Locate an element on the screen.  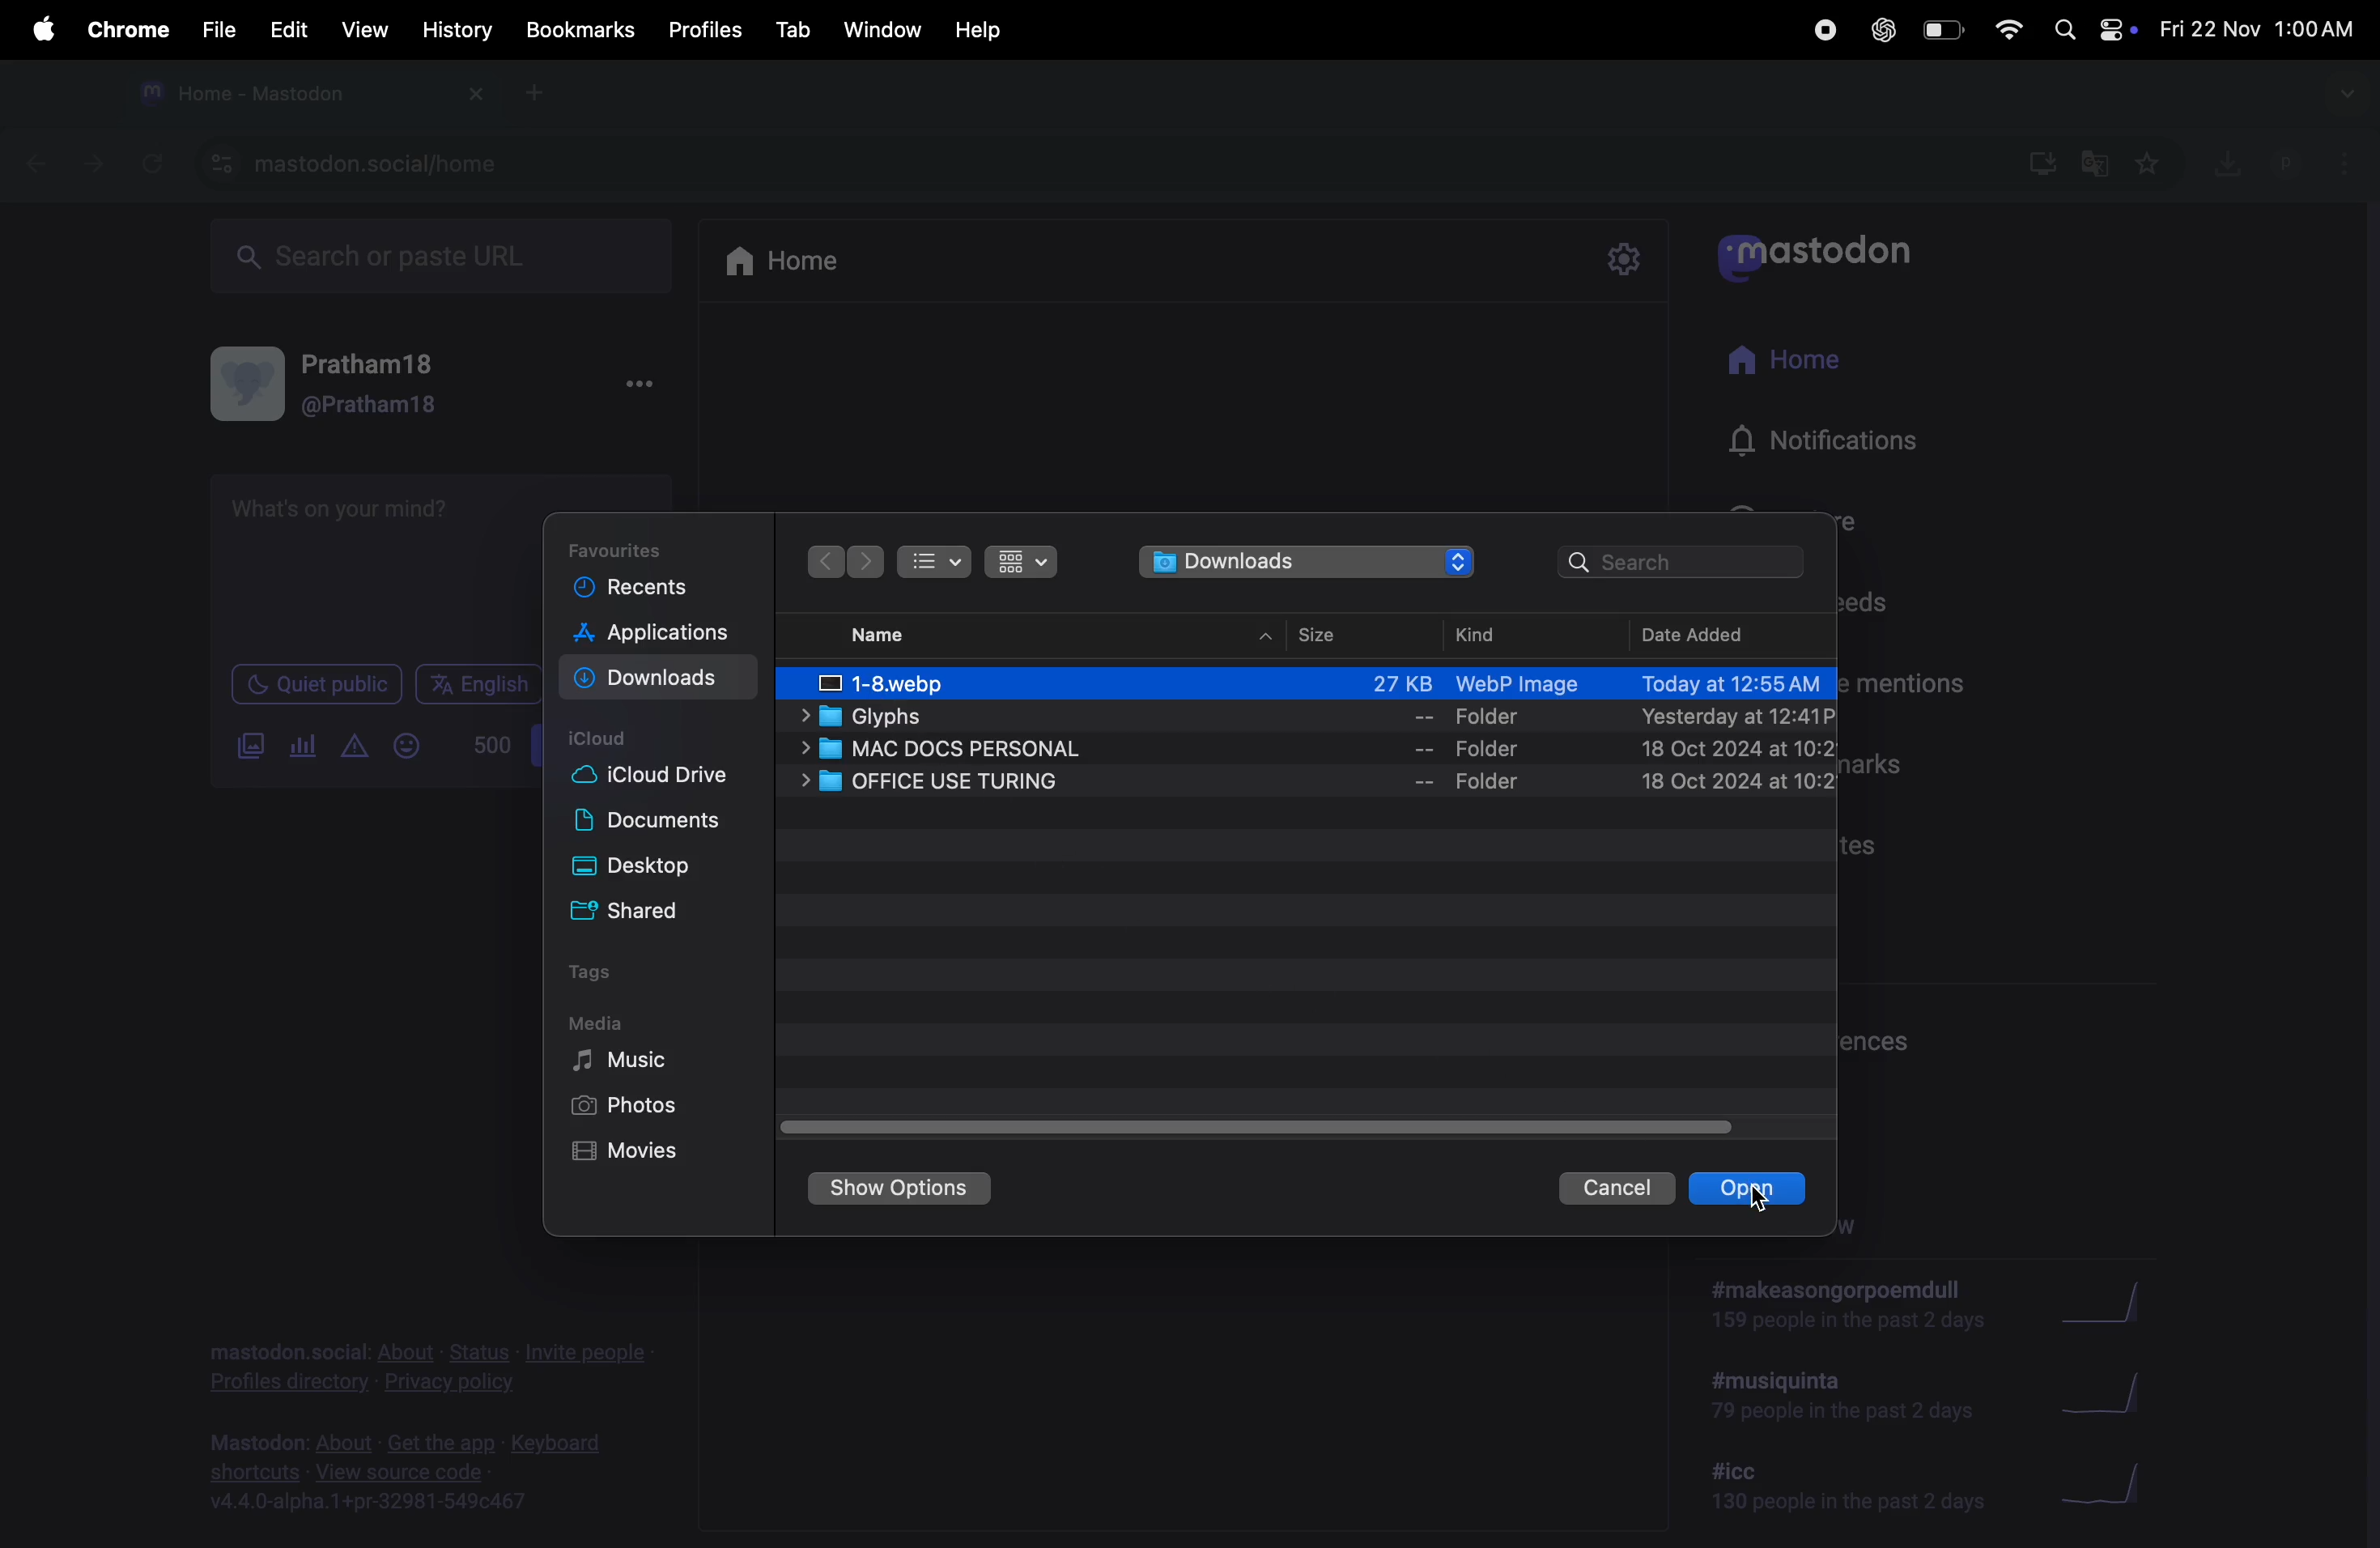
privacy and policy is located at coordinates (448, 1384).